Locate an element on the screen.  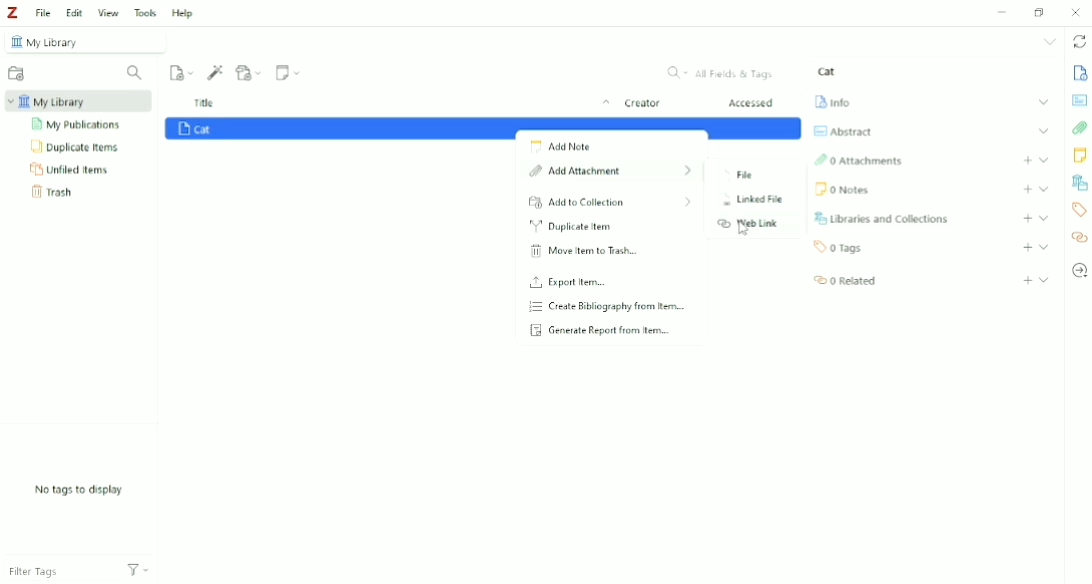
New Collection is located at coordinates (17, 75).